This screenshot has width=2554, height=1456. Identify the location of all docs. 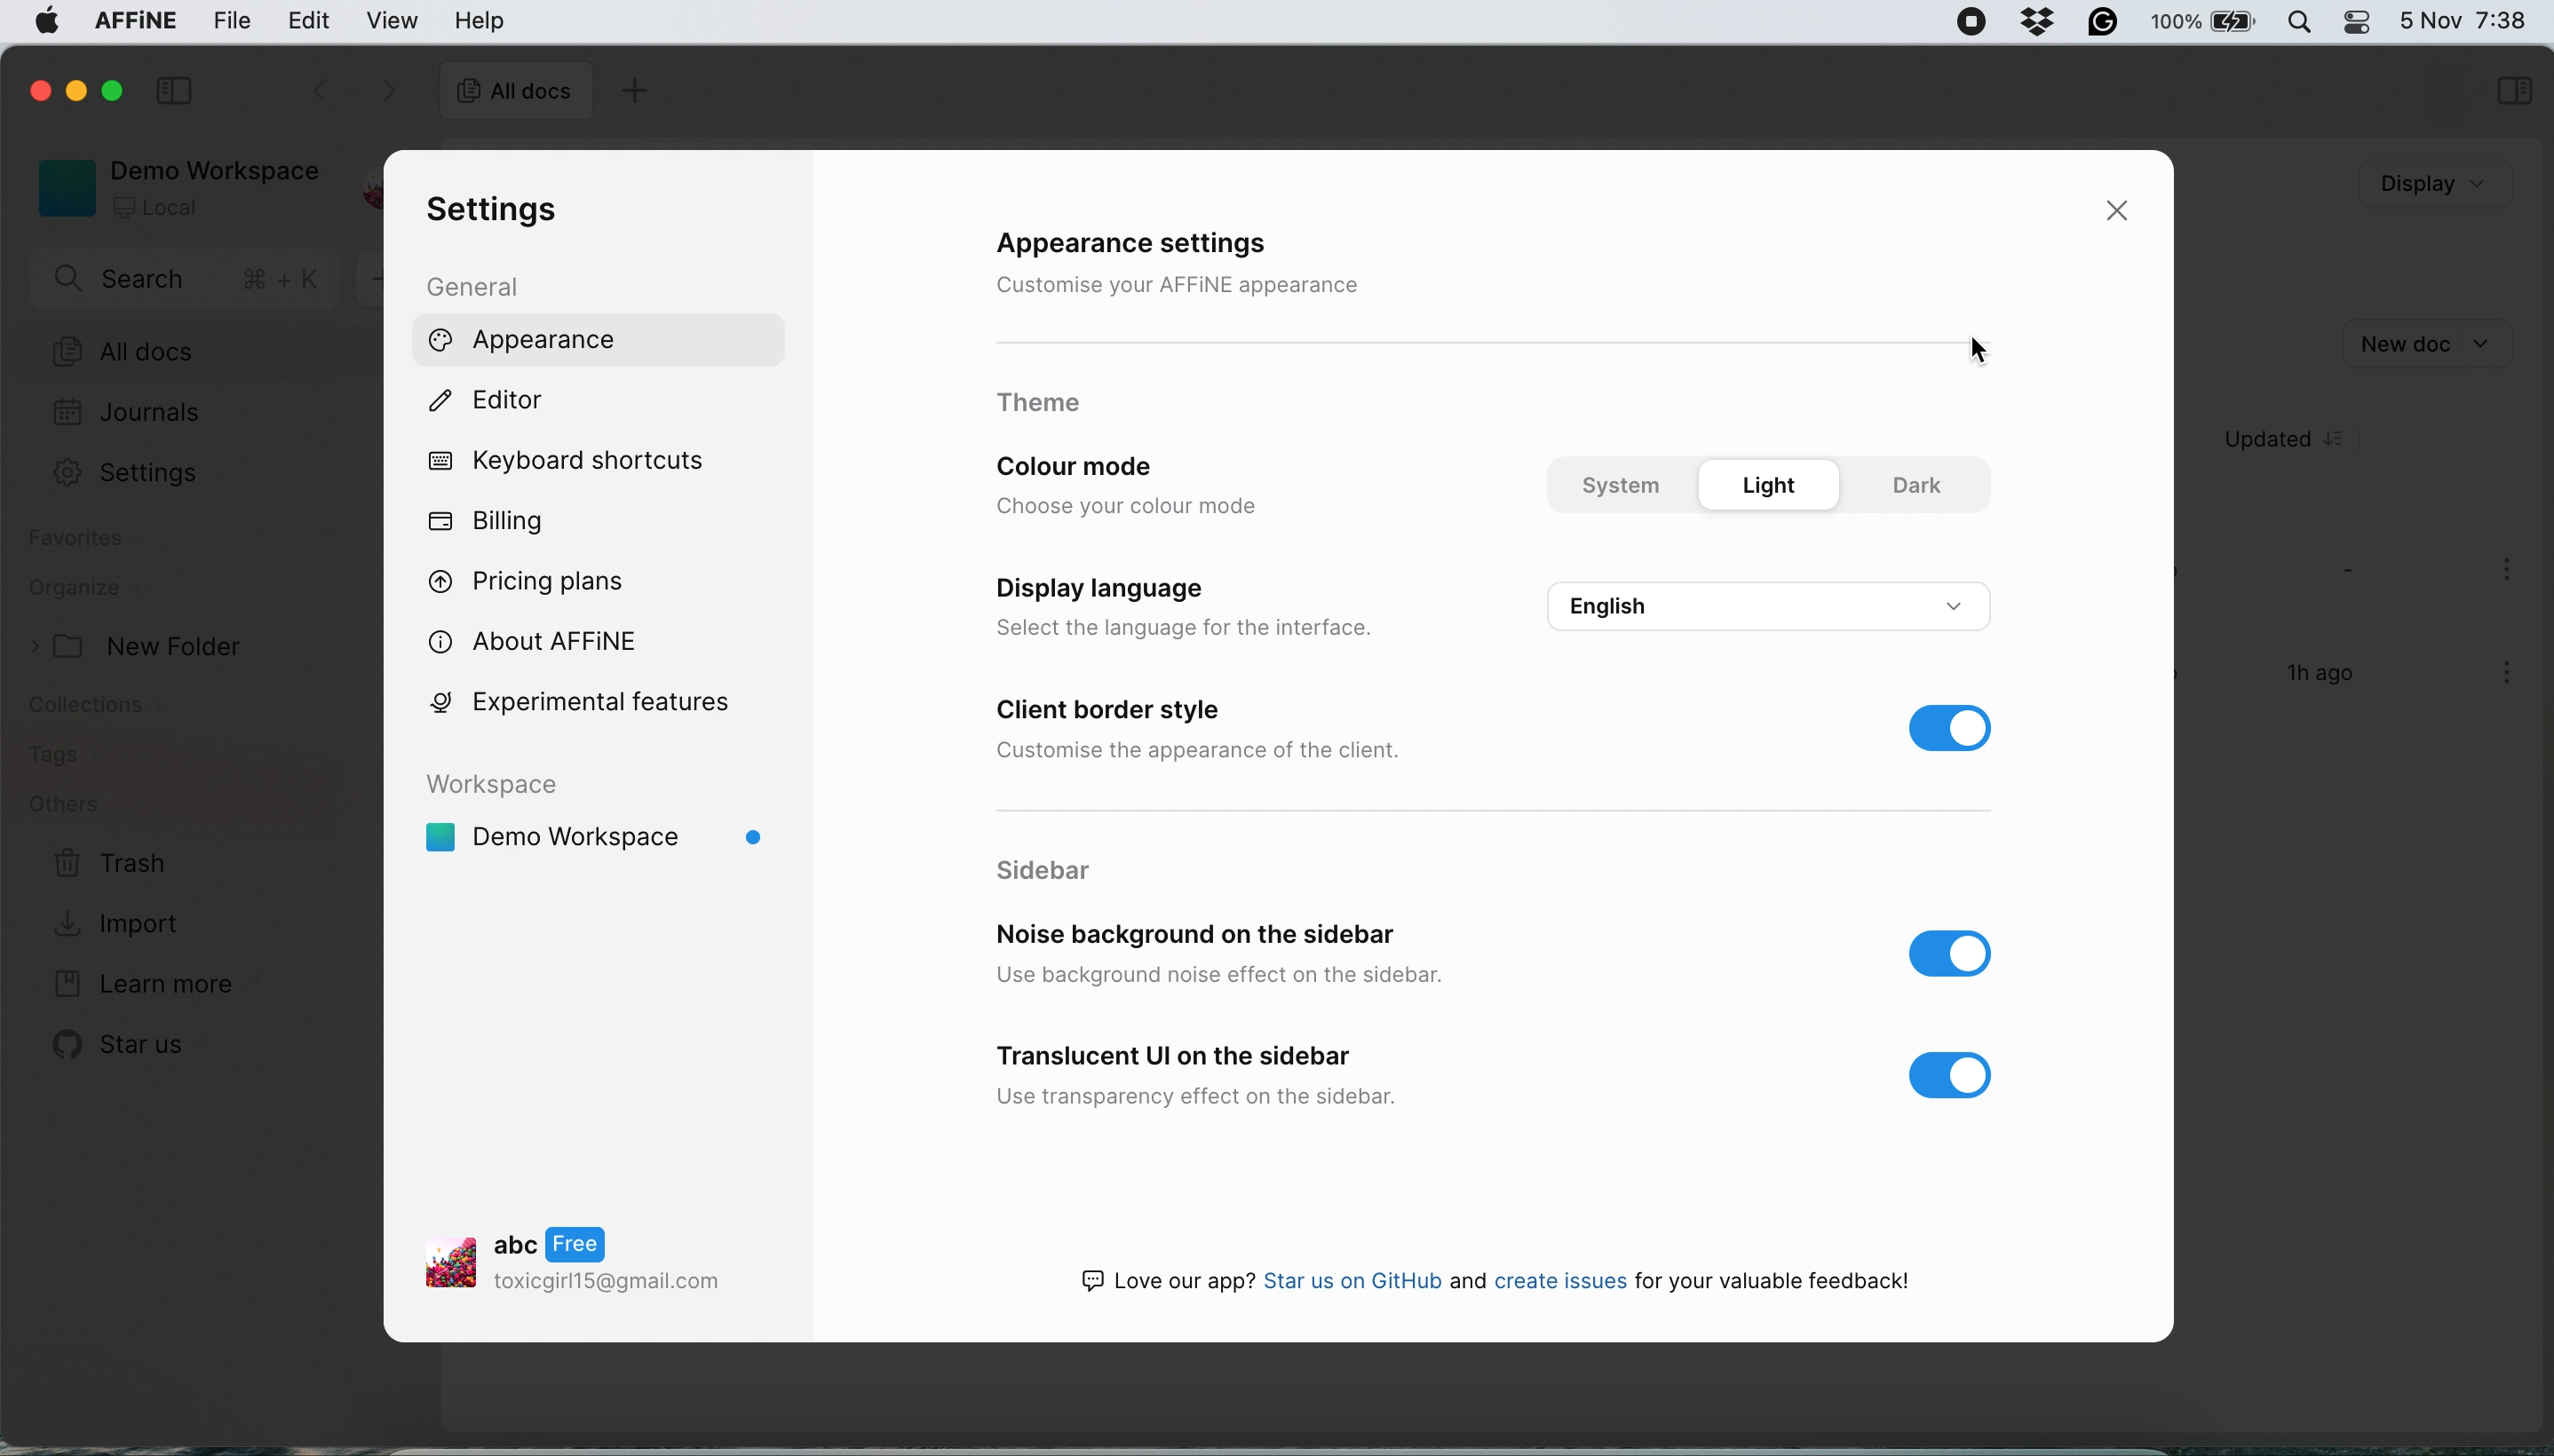
(181, 349).